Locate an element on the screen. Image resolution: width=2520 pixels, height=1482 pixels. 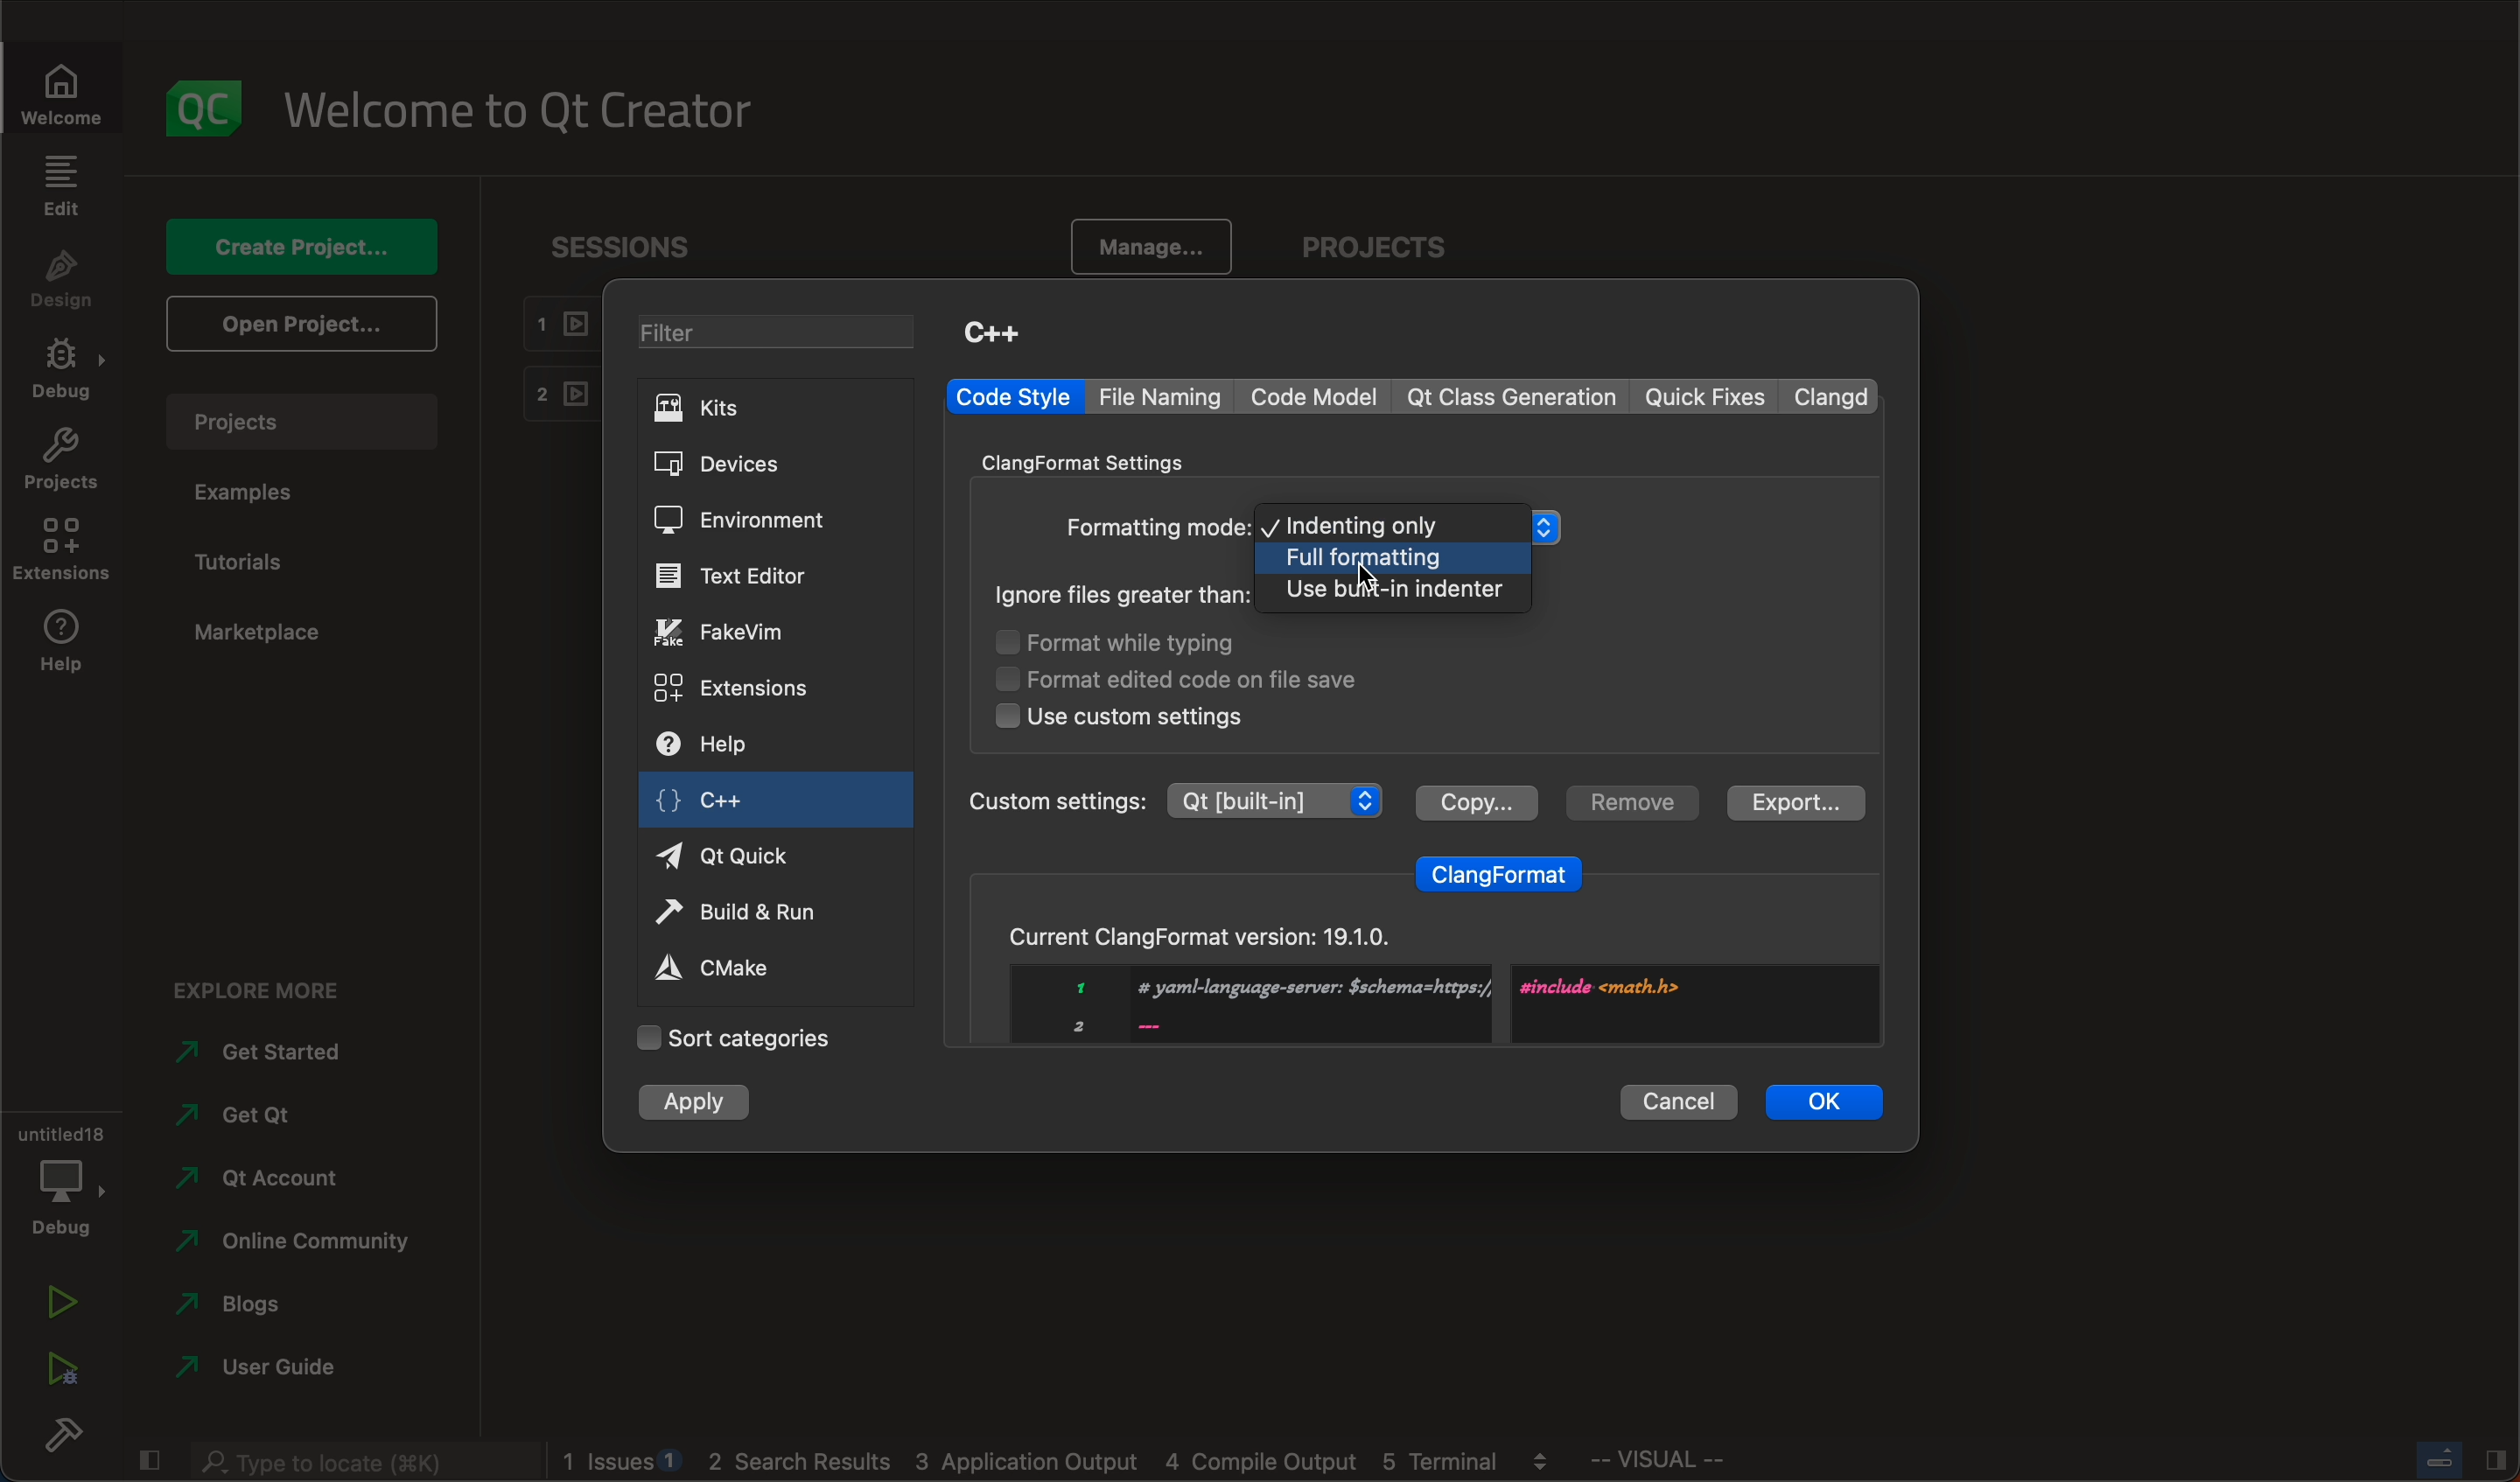
help is located at coordinates (60, 646).